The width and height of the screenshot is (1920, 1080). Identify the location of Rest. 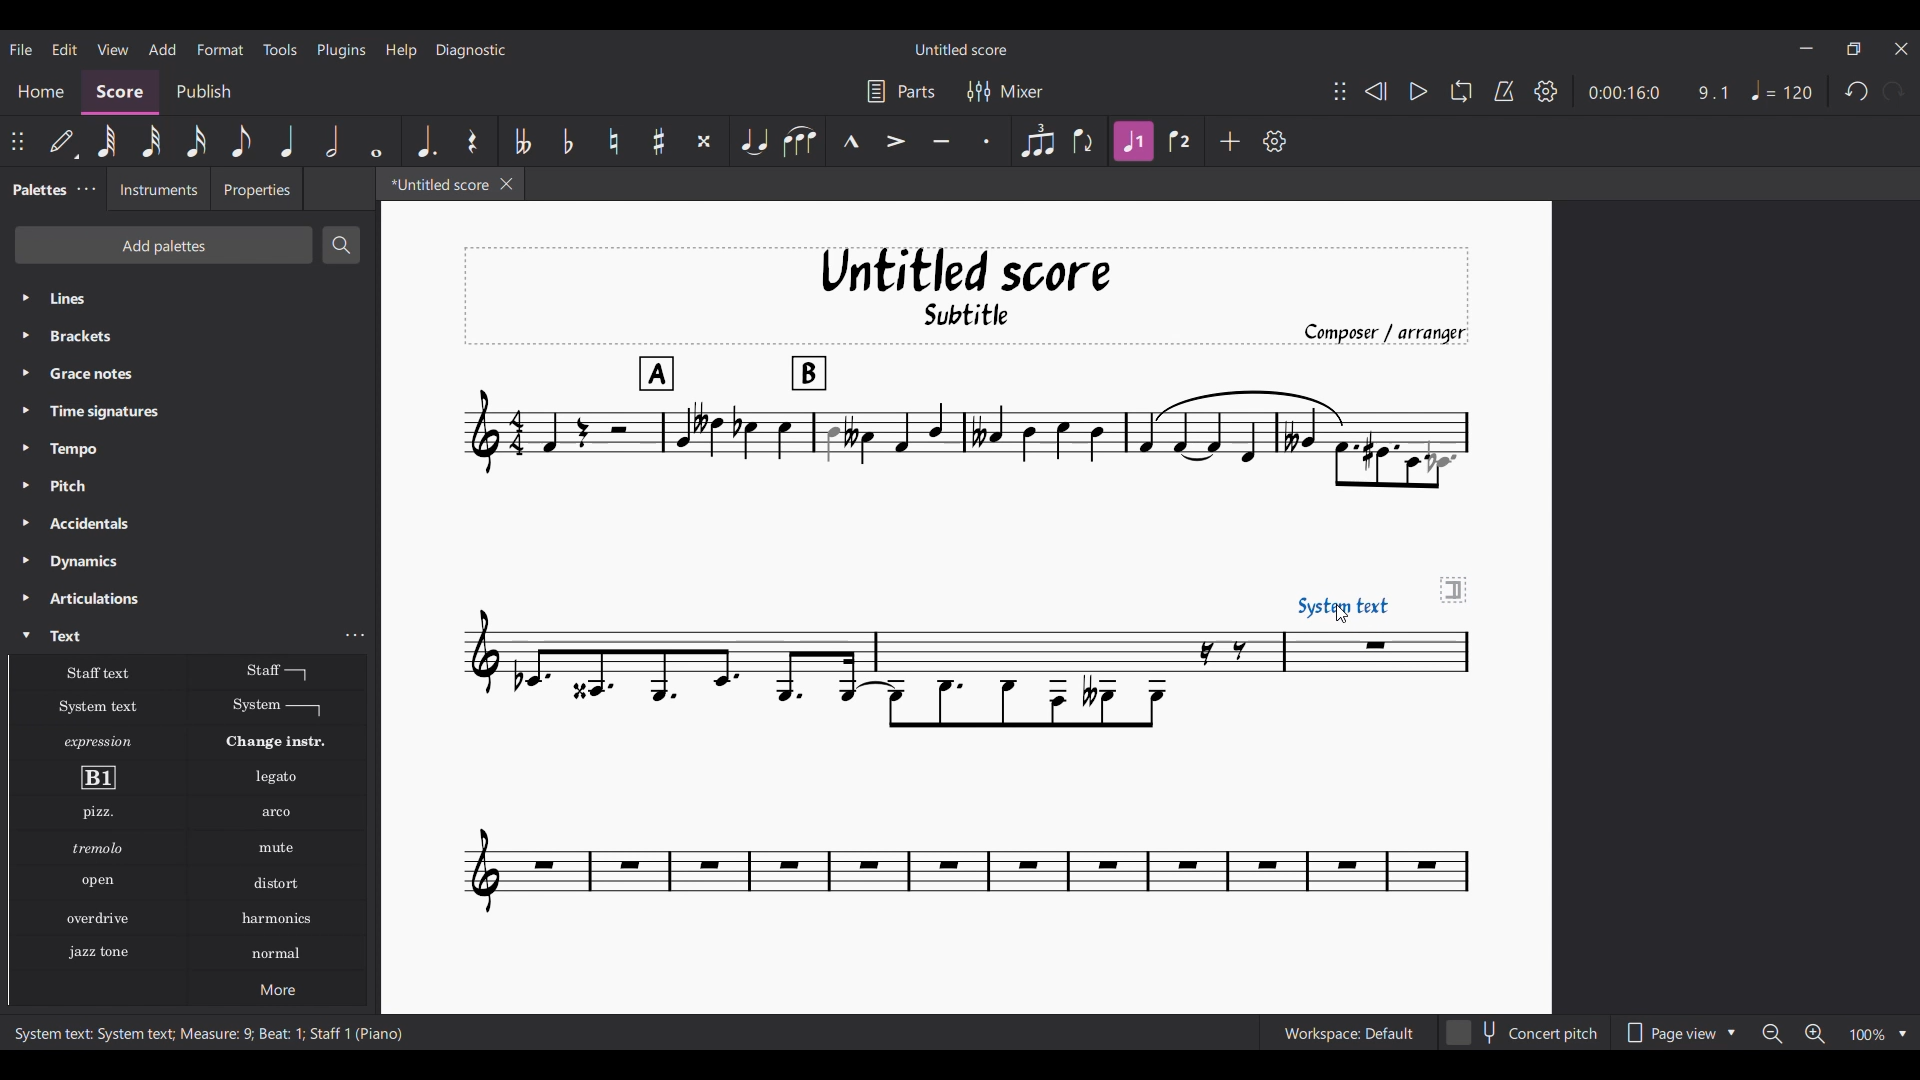
(473, 141).